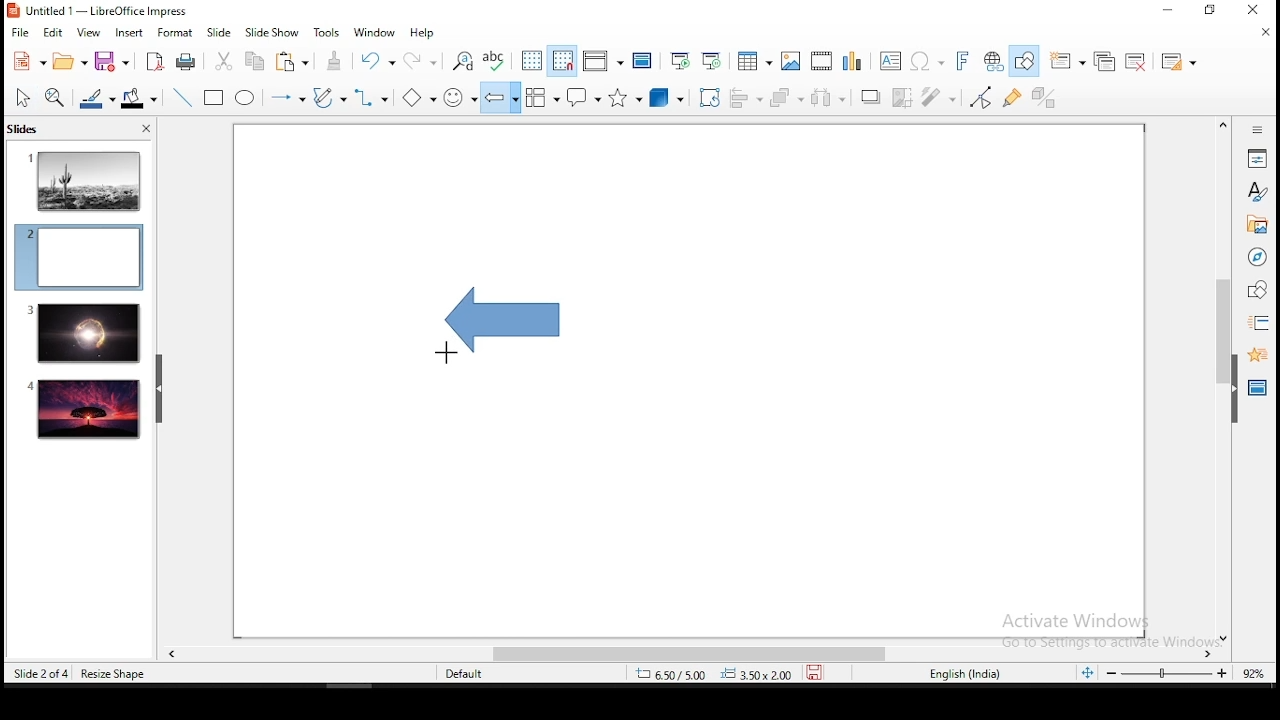 This screenshot has height=720, width=1280. What do you see at coordinates (1257, 157) in the screenshot?
I see `properties` at bounding box center [1257, 157].